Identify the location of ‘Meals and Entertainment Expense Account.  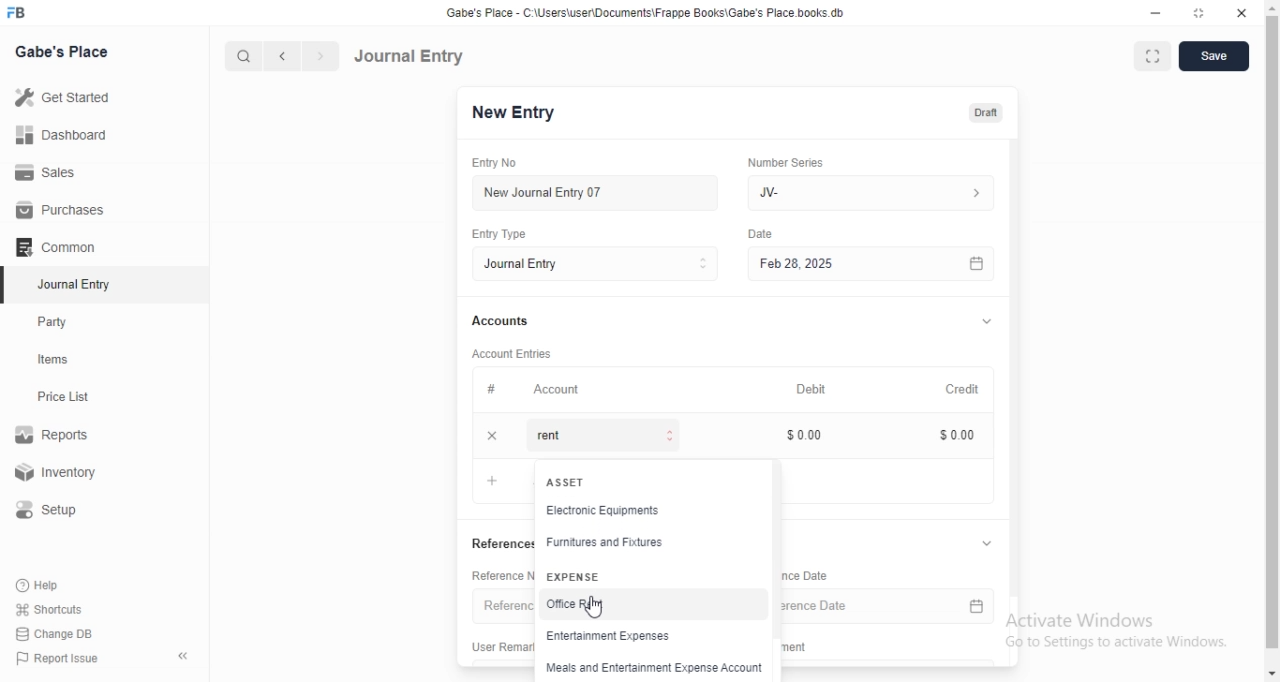
(651, 670).